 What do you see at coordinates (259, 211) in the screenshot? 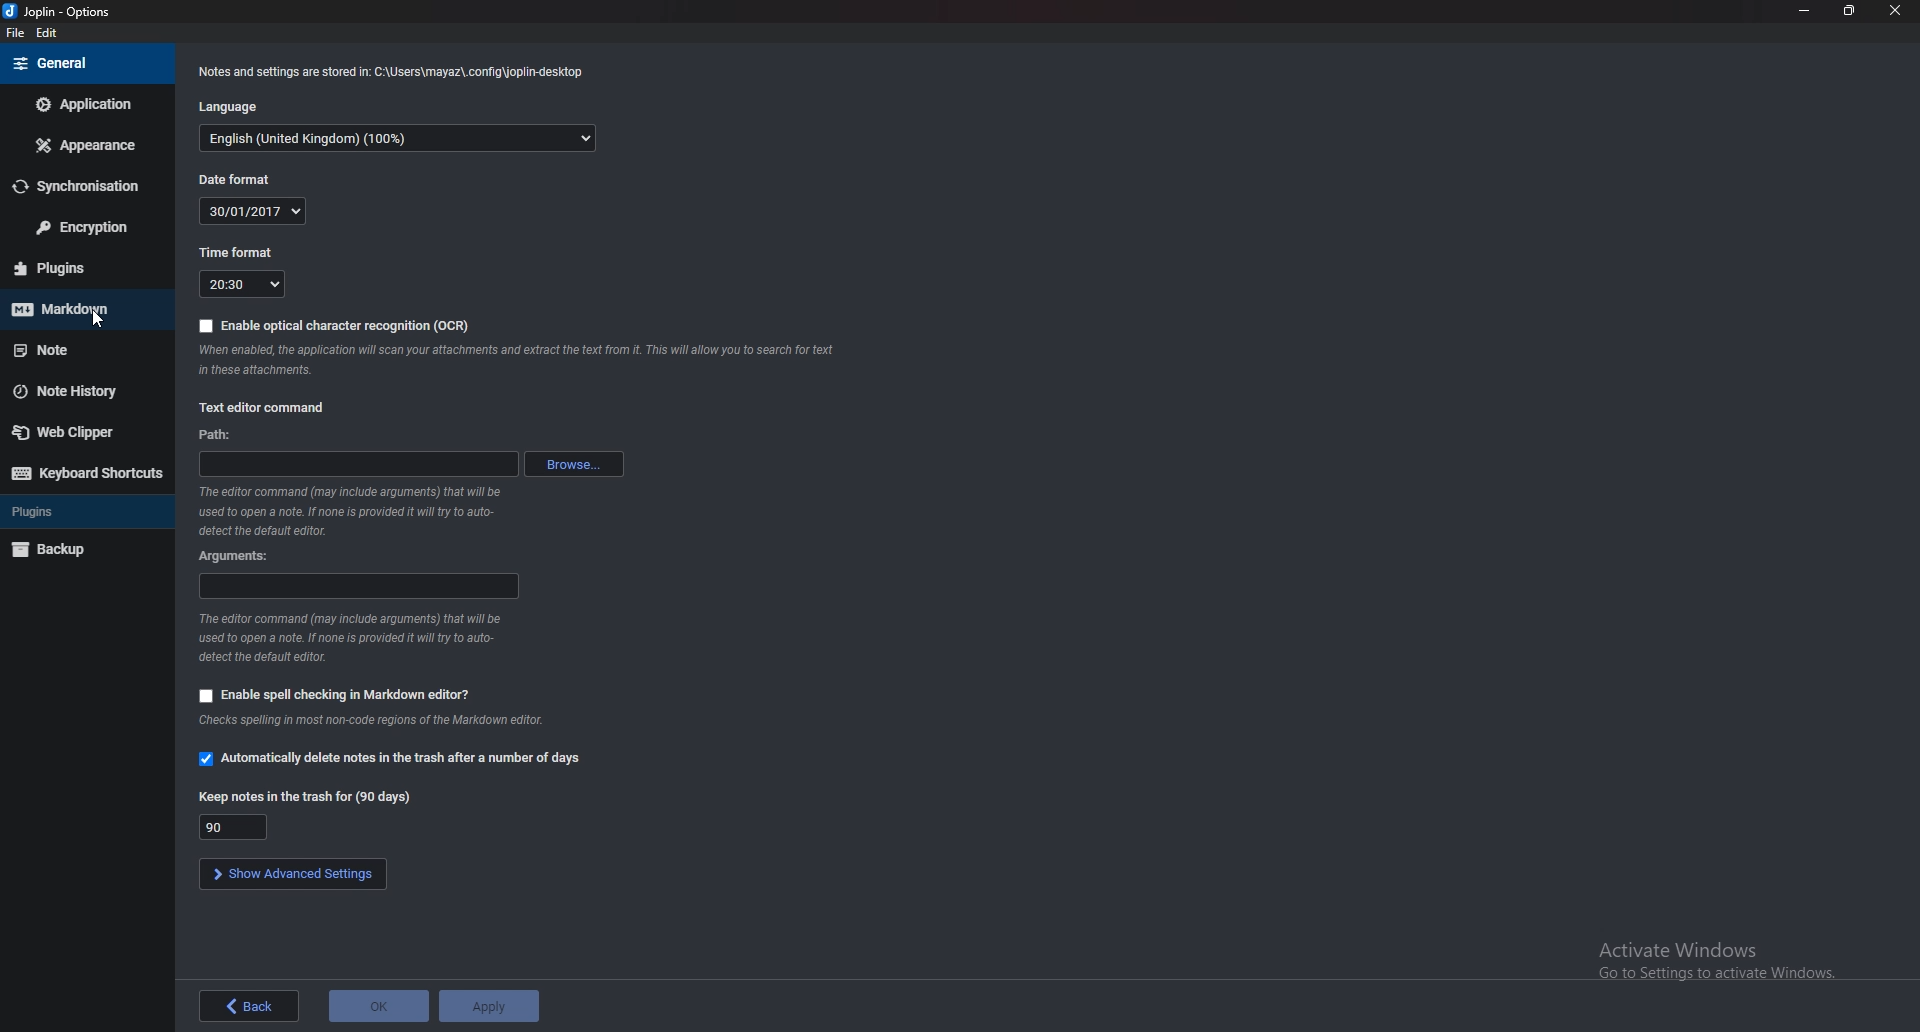
I see `Date format` at bounding box center [259, 211].